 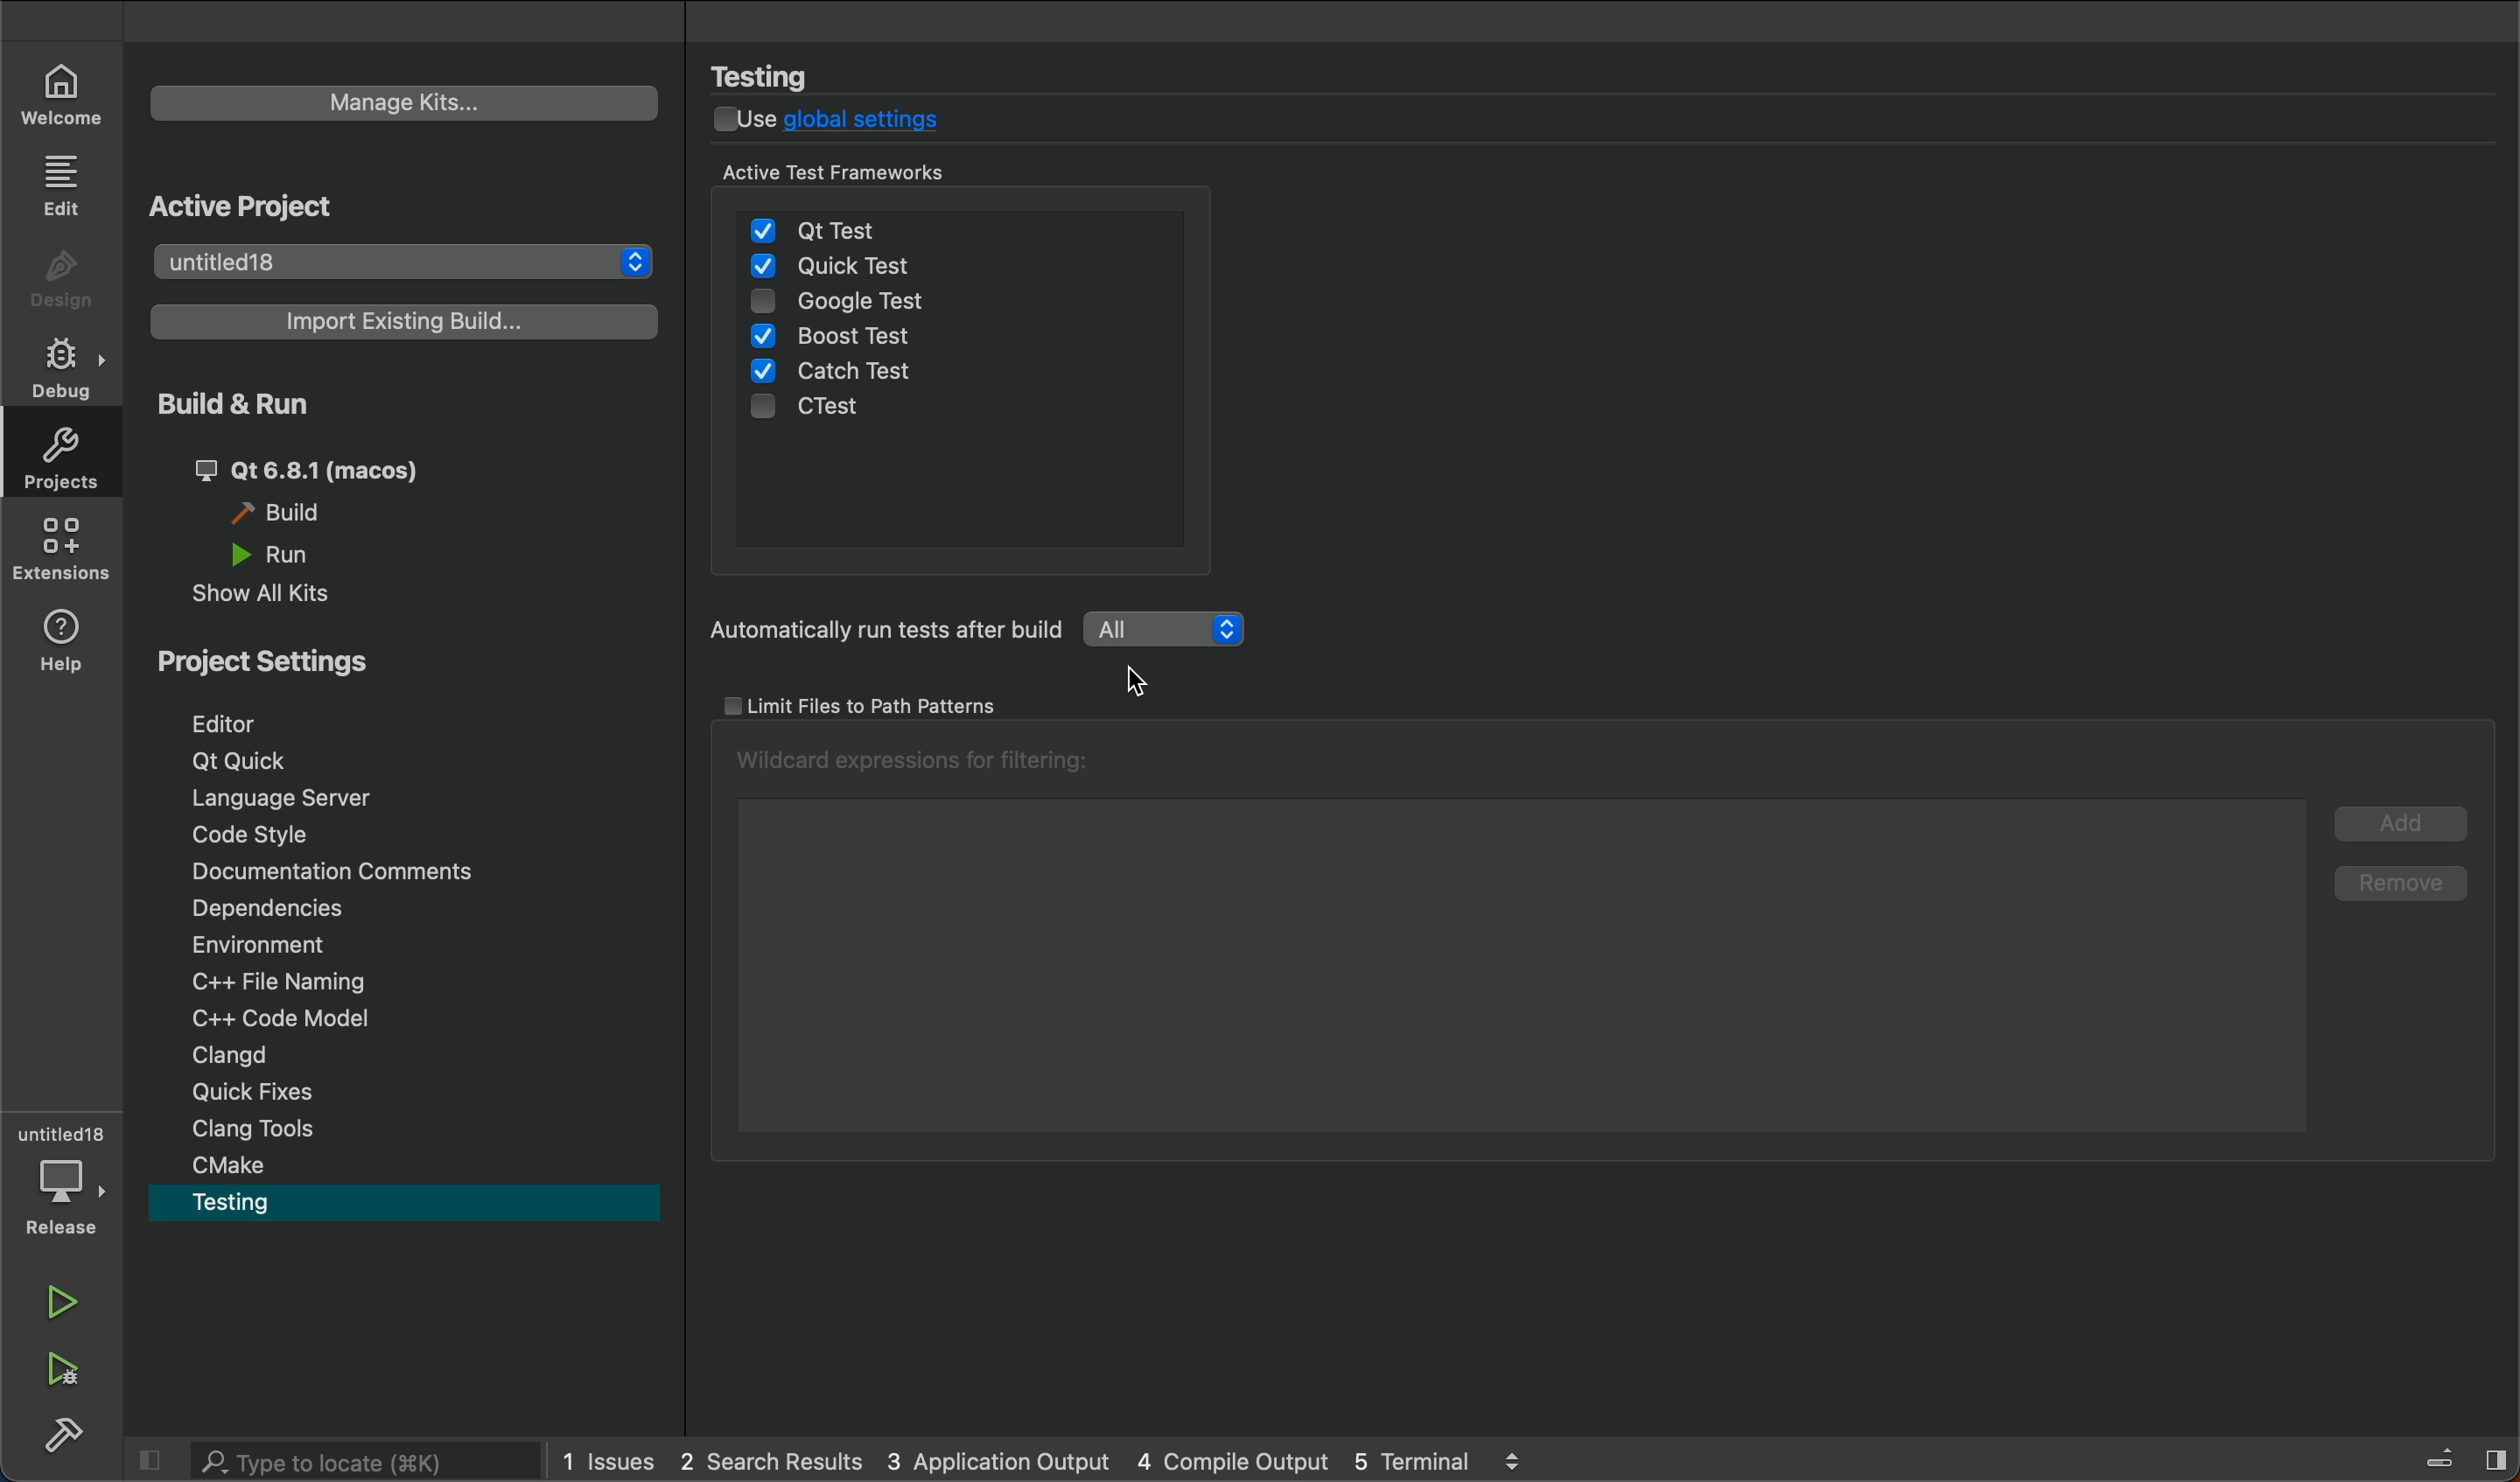 What do you see at coordinates (407, 102) in the screenshot?
I see `manage kits` at bounding box center [407, 102].